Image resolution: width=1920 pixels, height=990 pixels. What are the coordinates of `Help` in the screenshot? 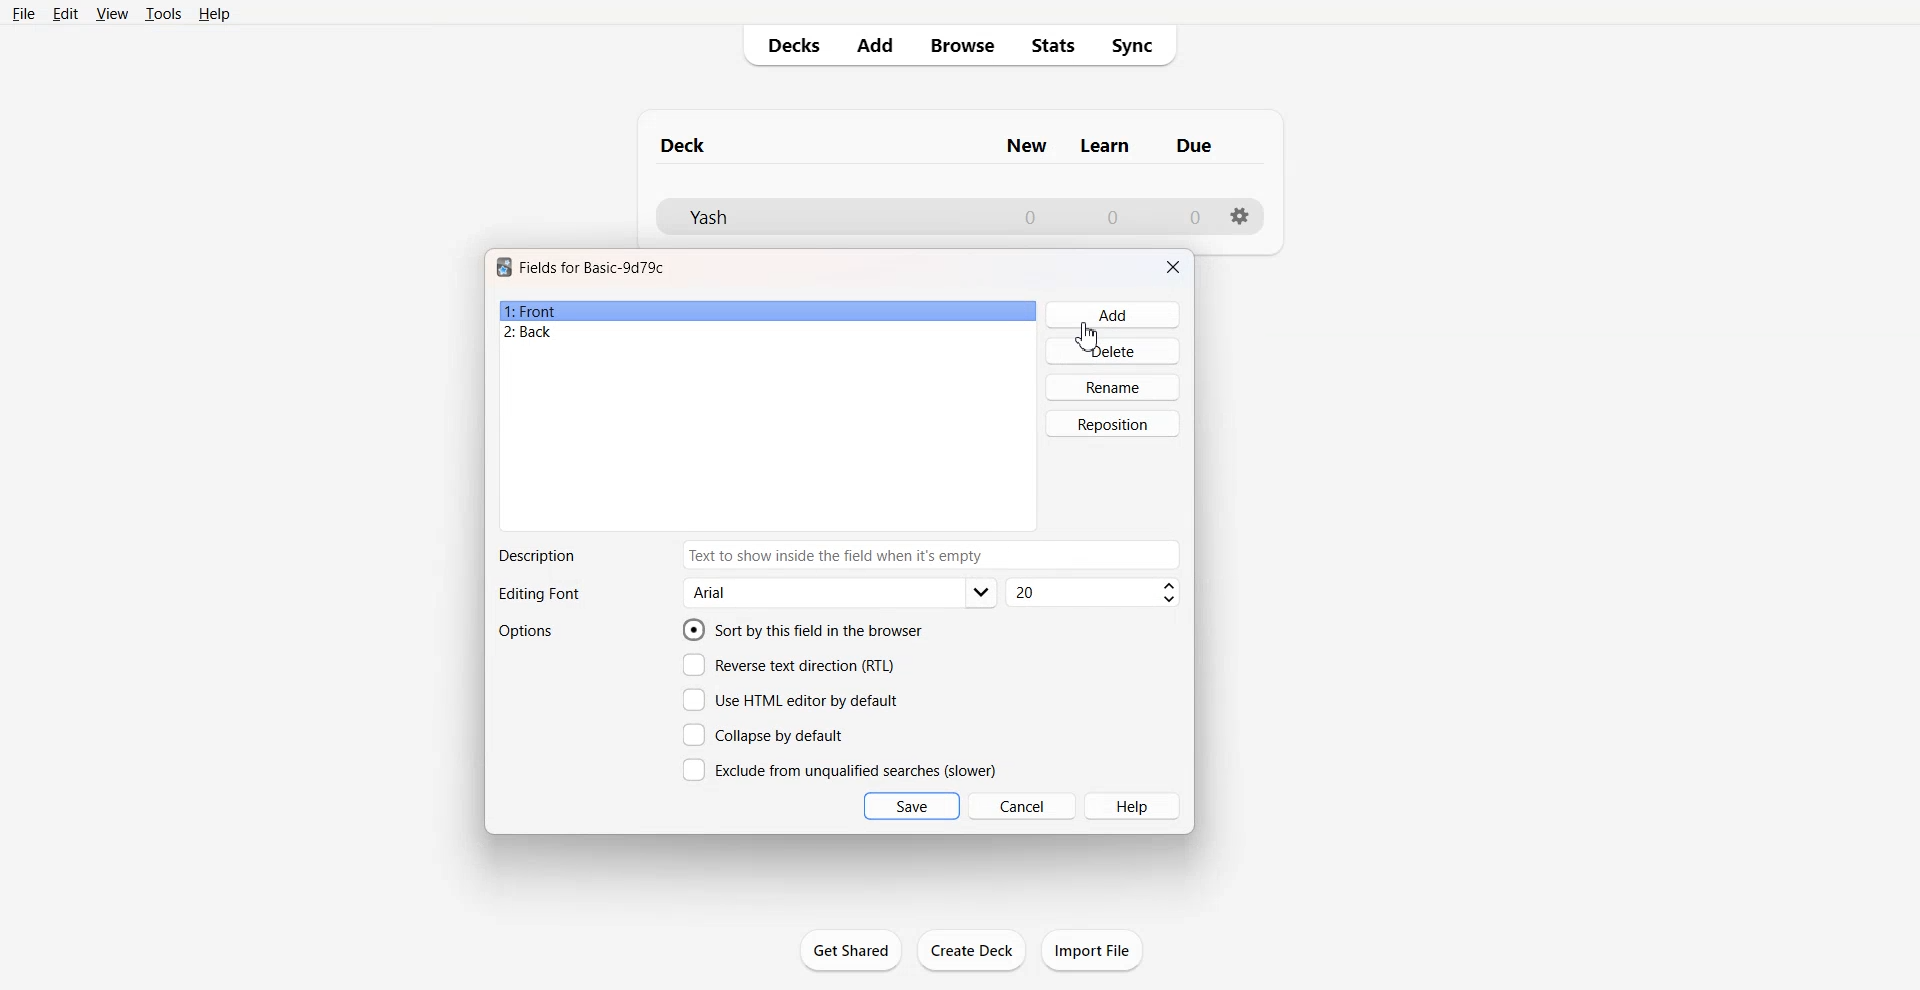 It's located at (1134, 806).